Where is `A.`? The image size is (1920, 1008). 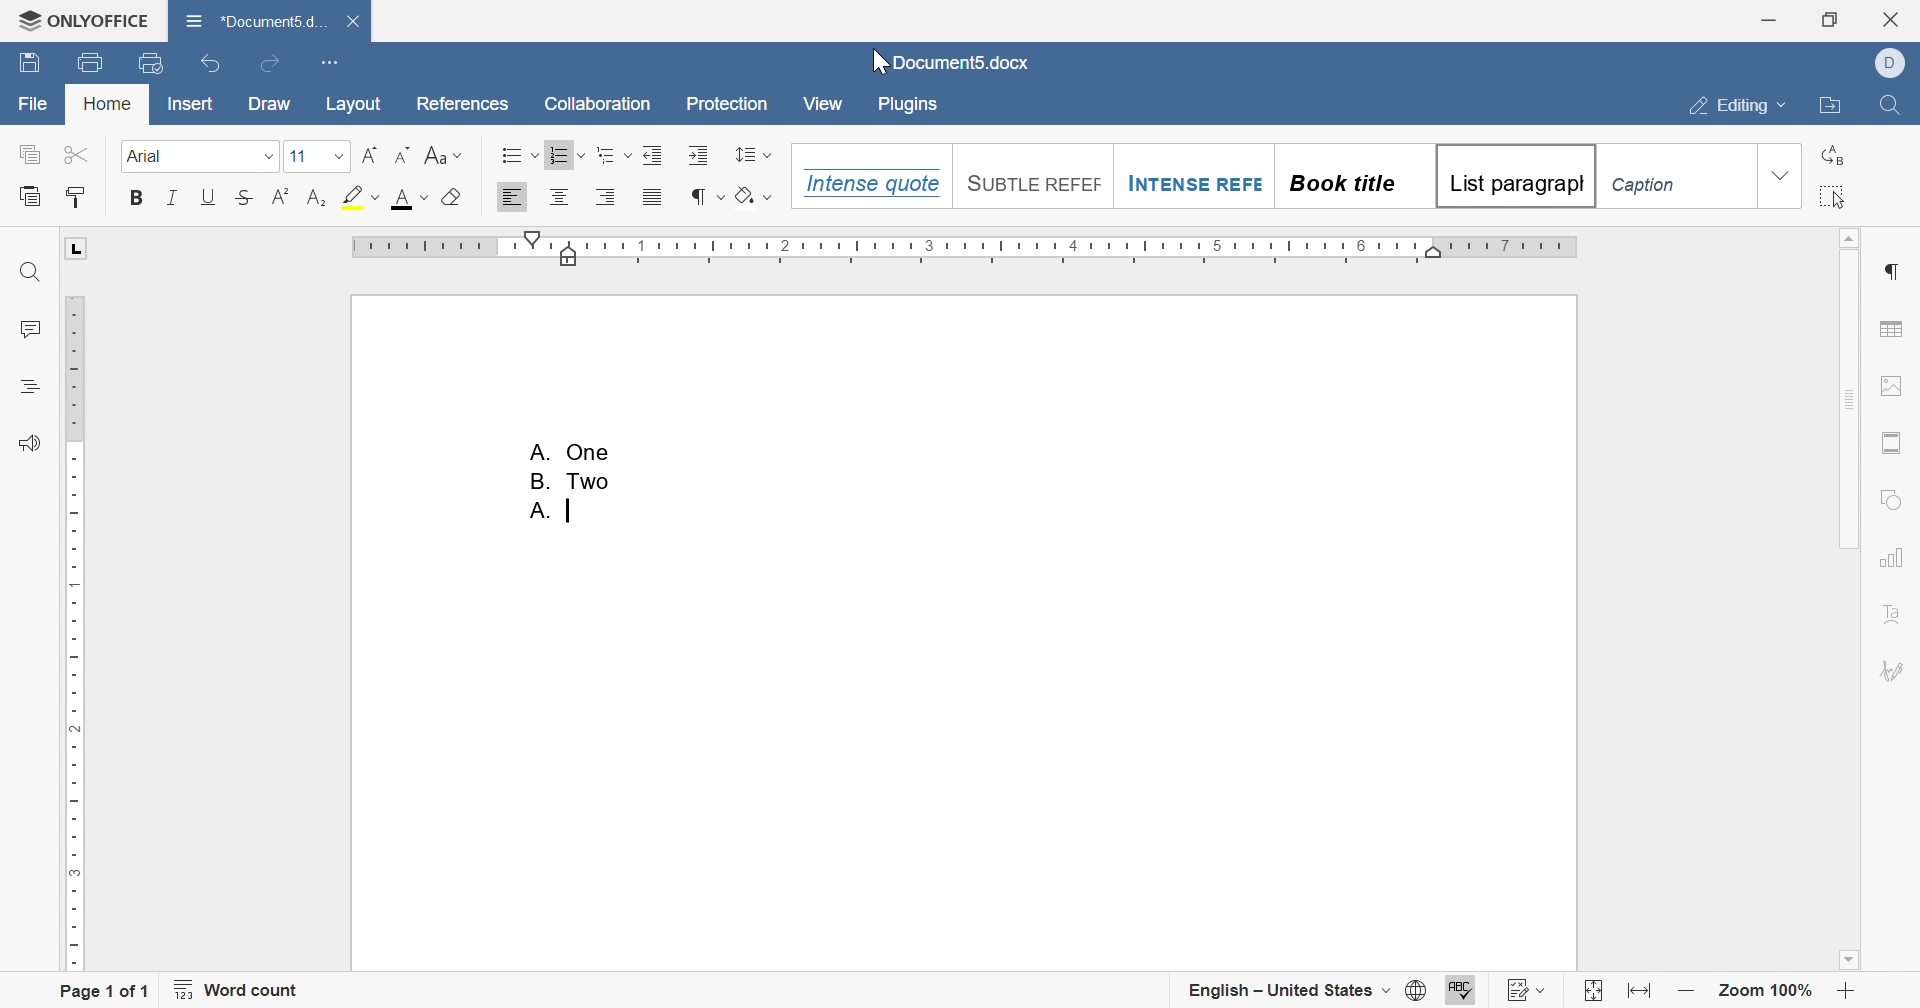
A. is located at coordinates (541, 510).